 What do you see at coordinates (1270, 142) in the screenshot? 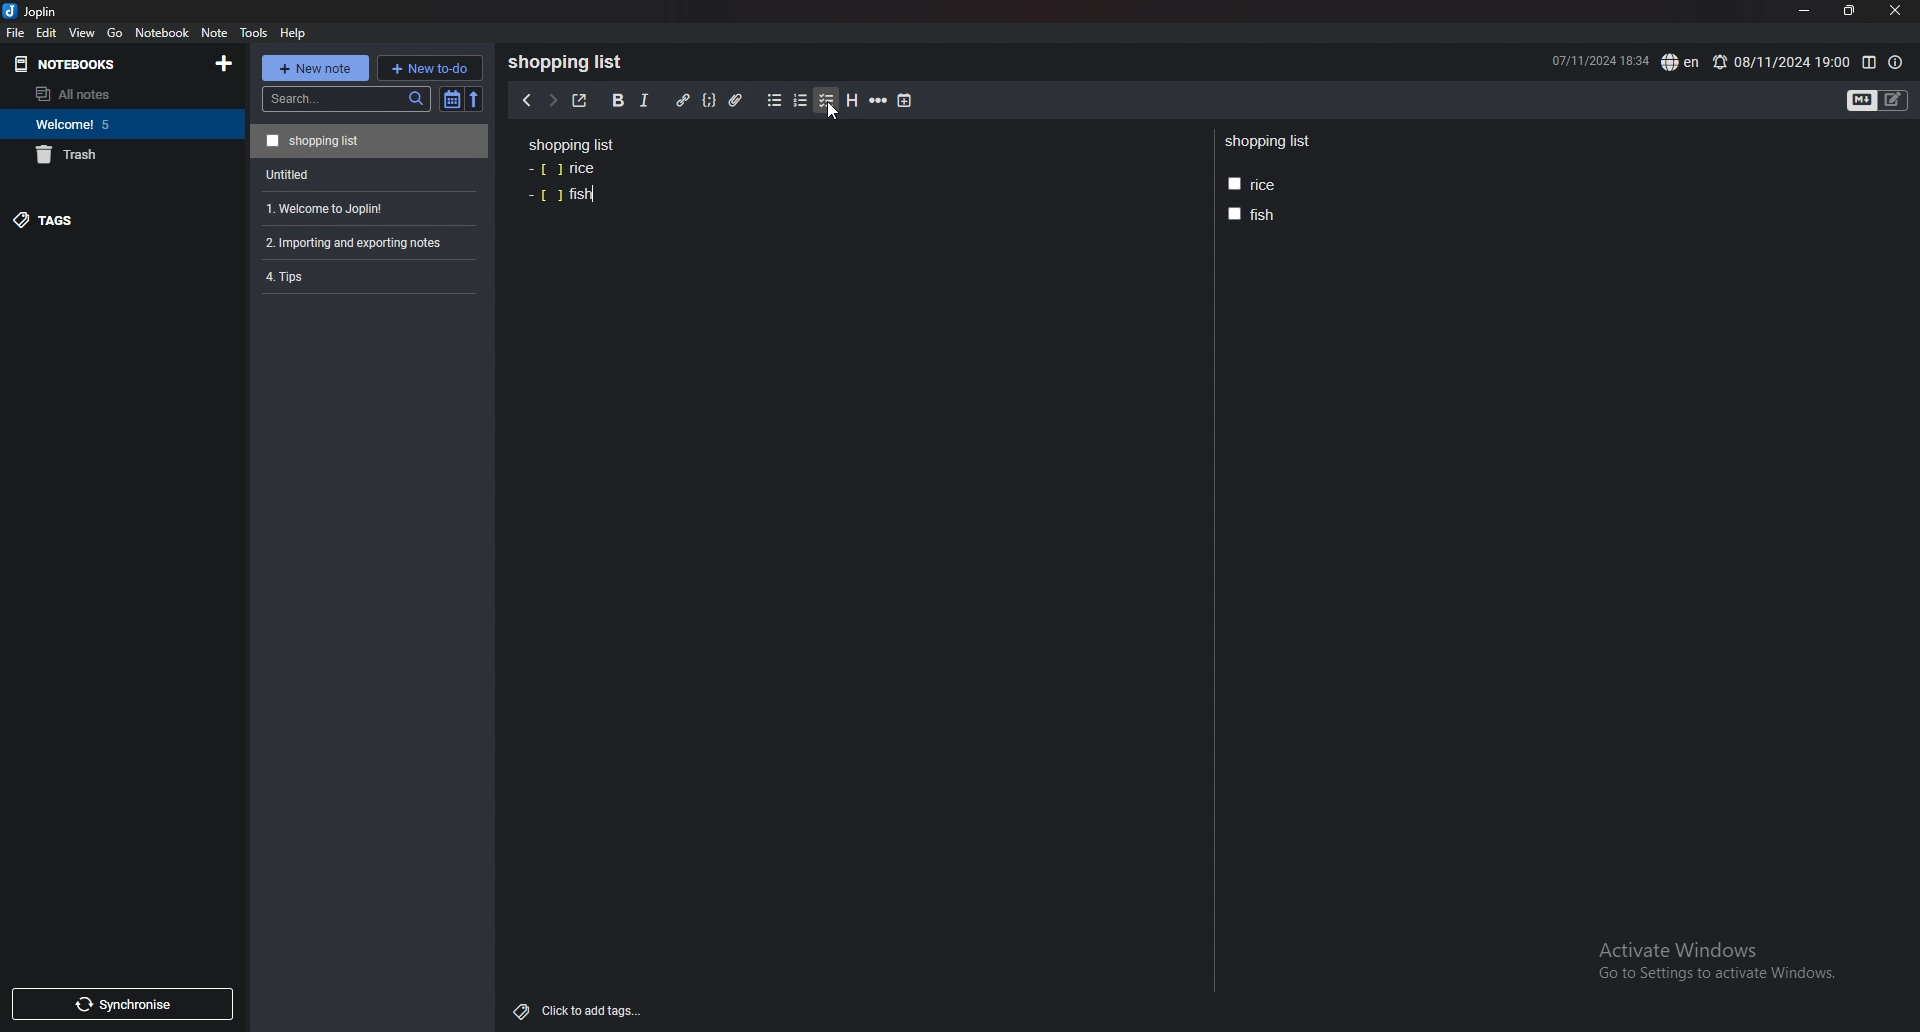
I see `Shopping list` at bounding box center [1270, 142].